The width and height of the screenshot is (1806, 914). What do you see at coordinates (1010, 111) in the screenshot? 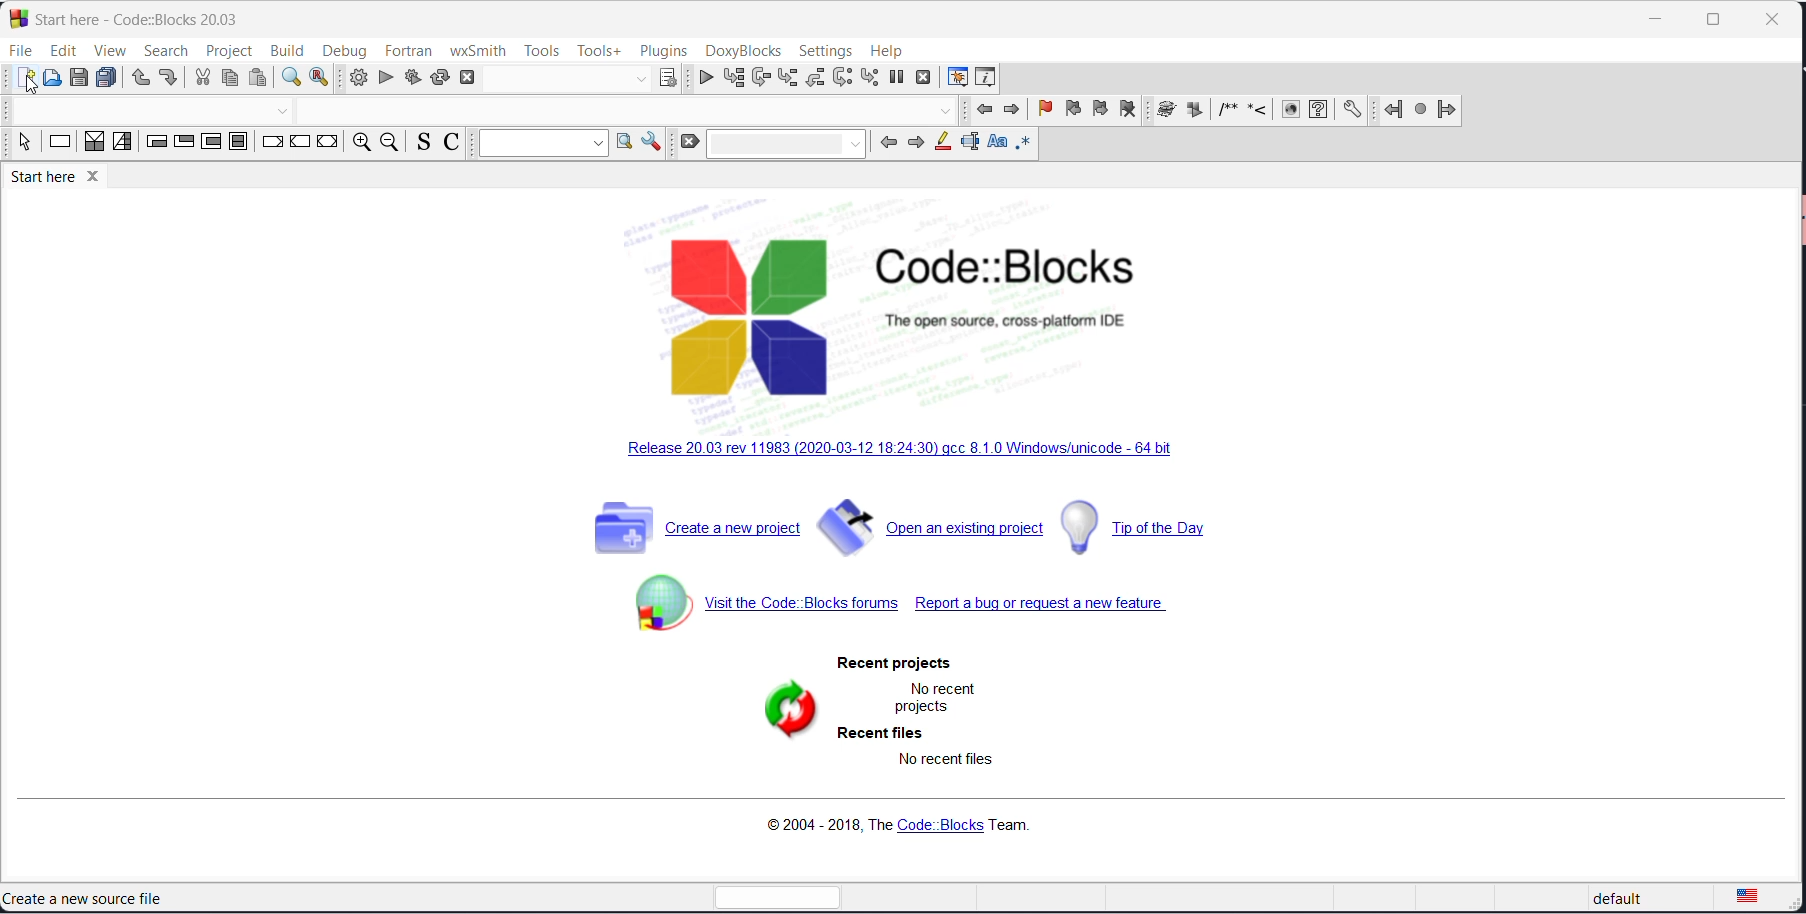
I see `go next ` at bounding box center [1010, 111].